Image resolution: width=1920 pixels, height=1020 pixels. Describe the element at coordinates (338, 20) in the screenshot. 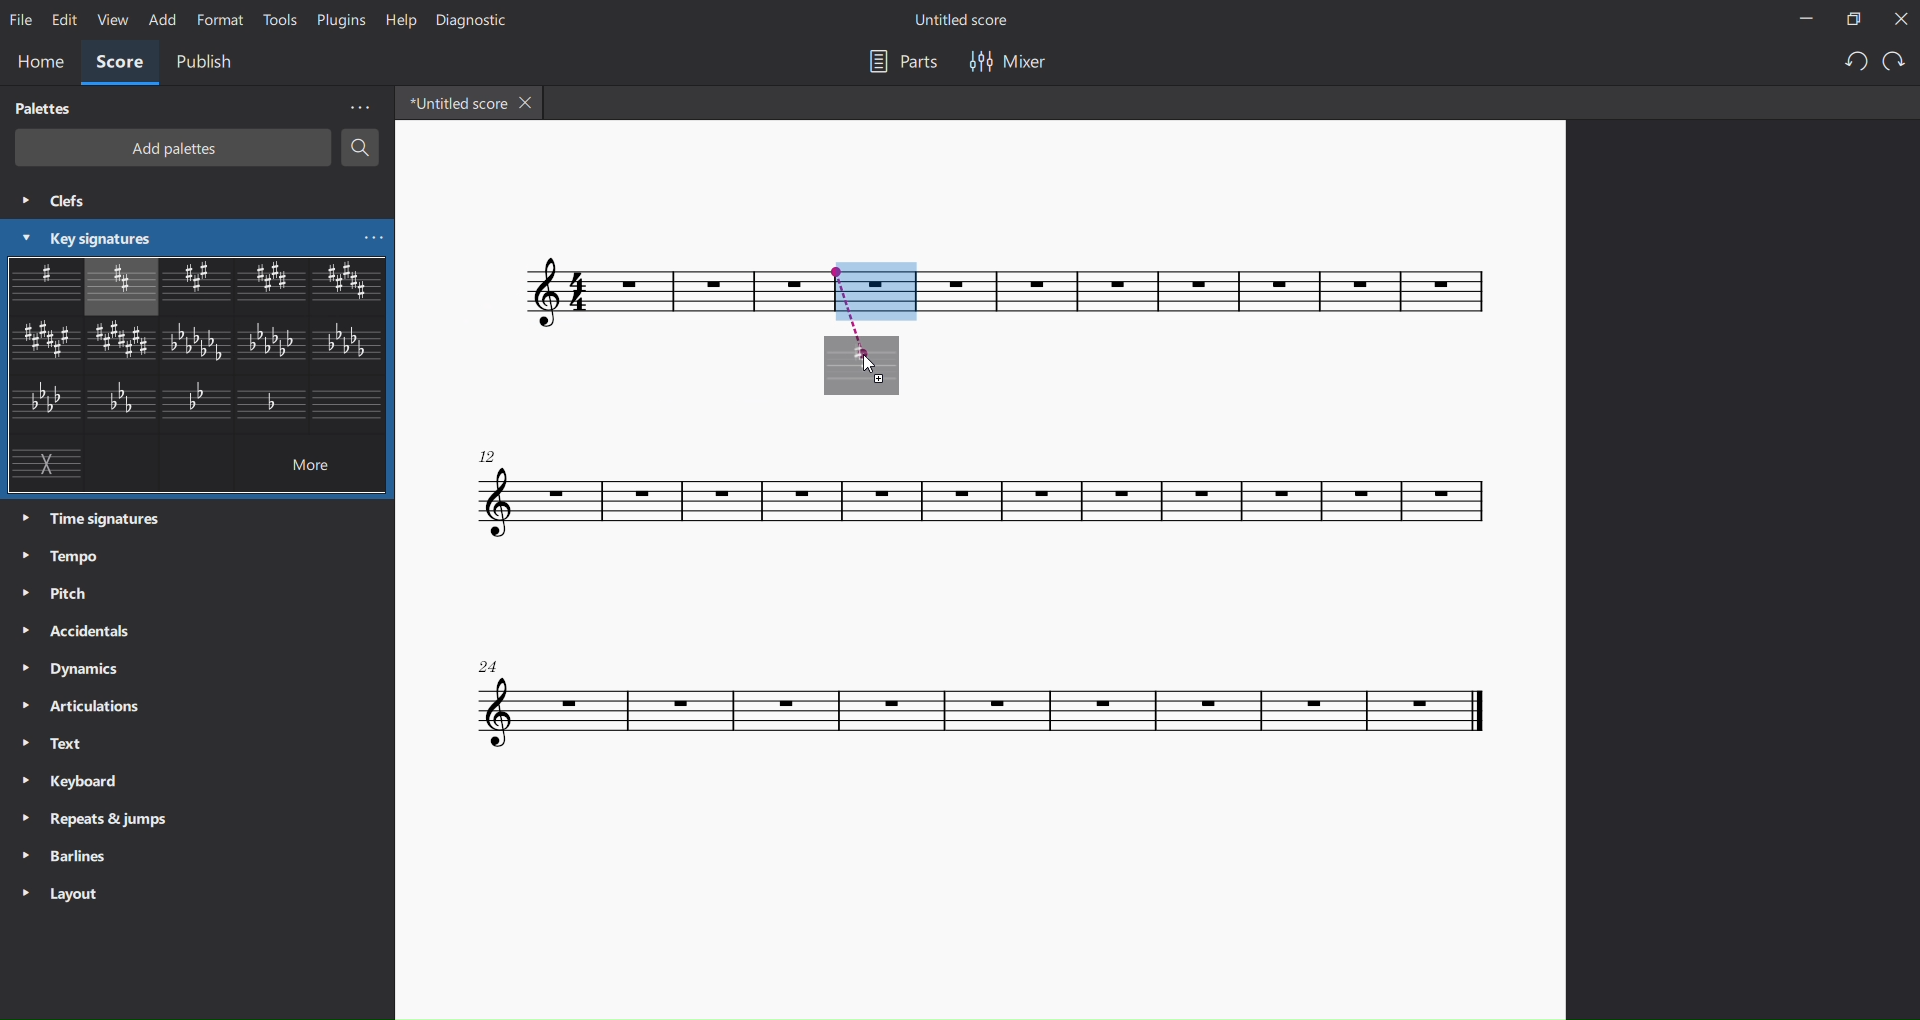

I see `plugins` at that location.